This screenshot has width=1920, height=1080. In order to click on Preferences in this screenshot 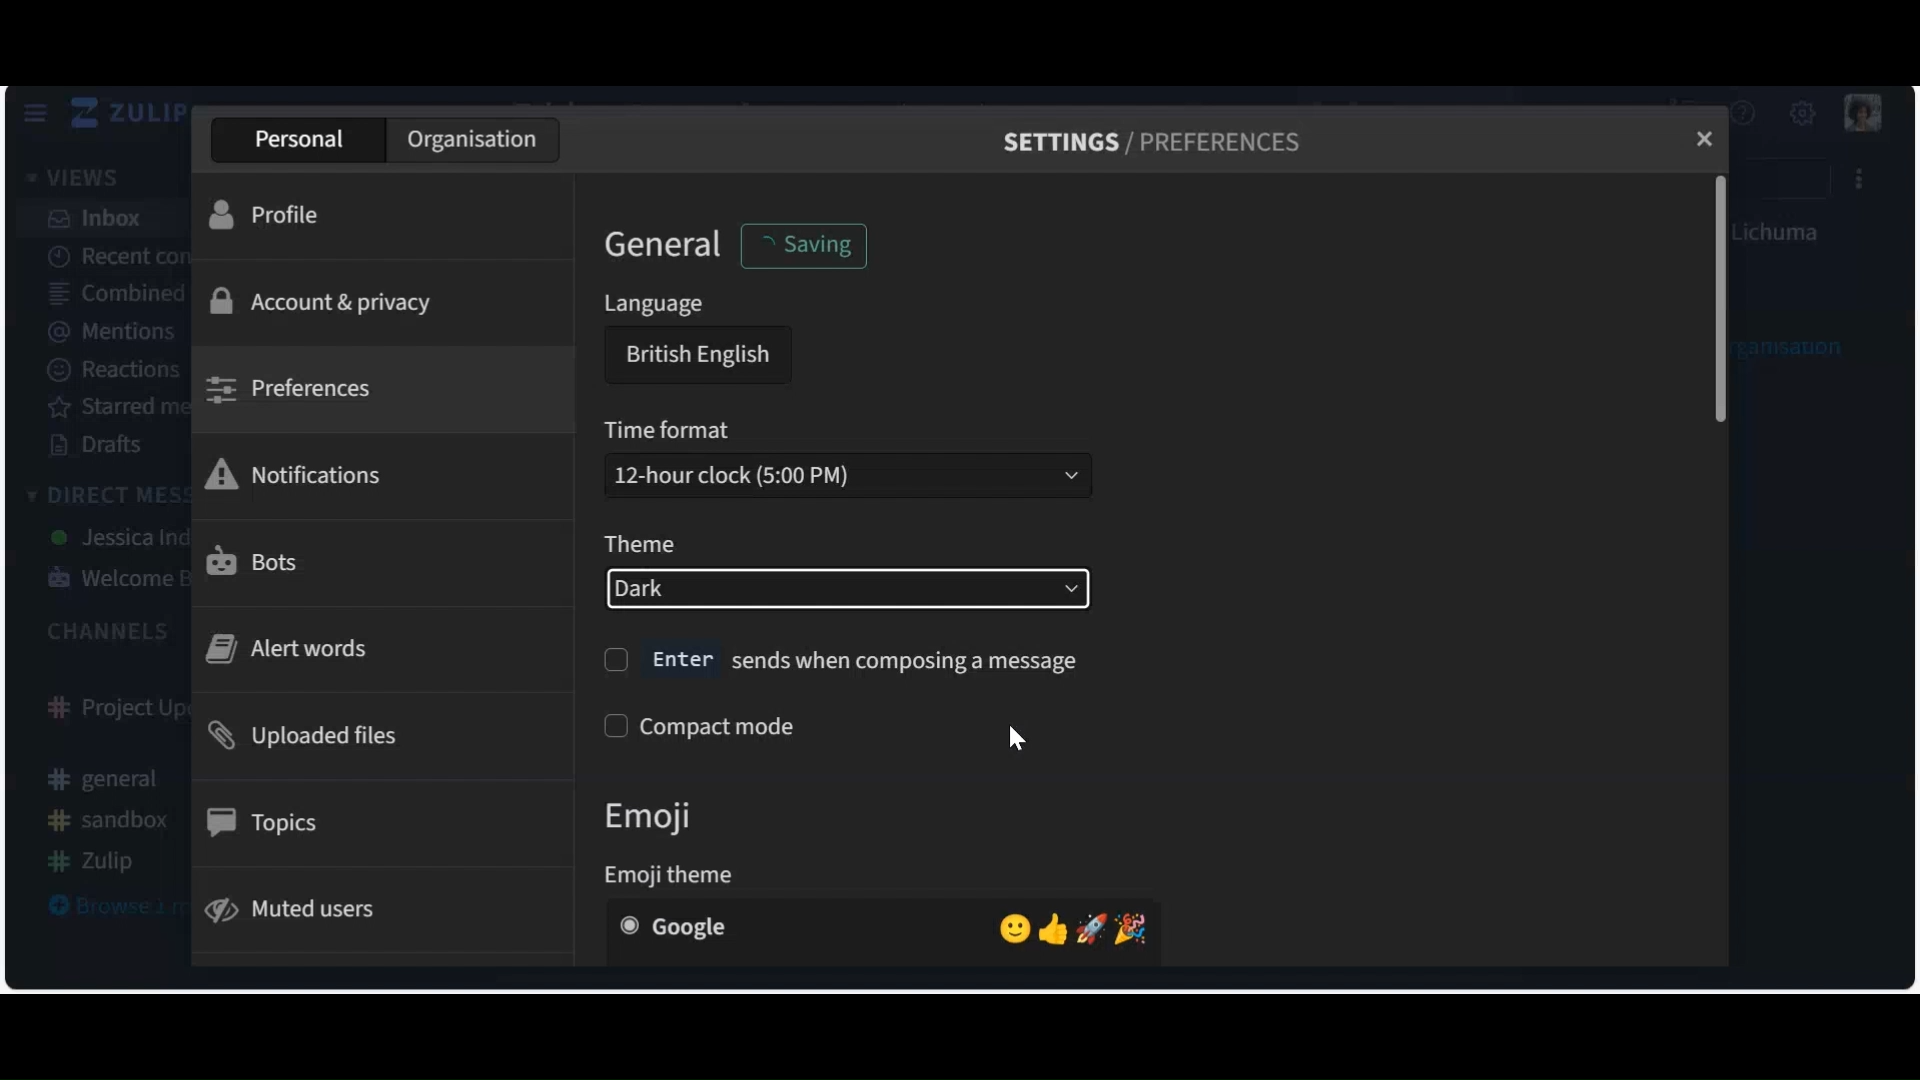, I will do `click(295, 388)`.